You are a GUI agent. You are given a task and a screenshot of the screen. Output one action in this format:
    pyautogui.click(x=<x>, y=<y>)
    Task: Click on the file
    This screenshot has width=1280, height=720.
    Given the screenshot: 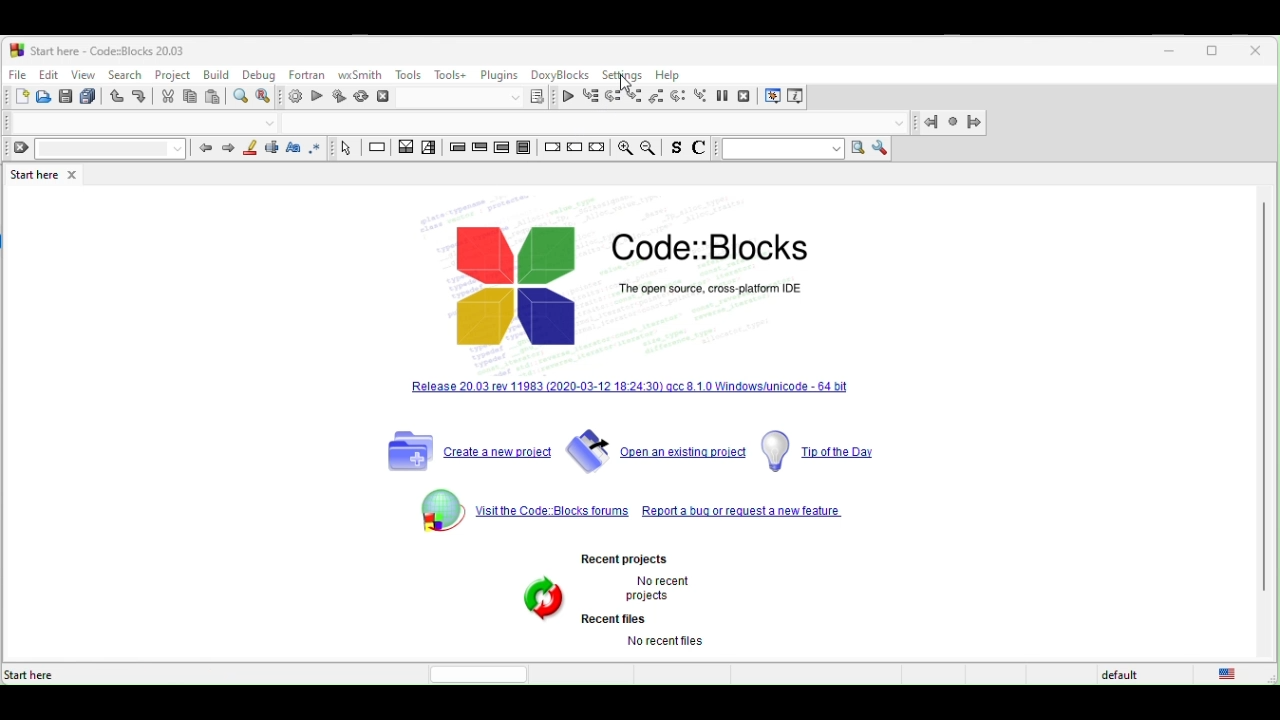 What is the action you would take?
    pyautogui.click(x=16, y=72)
    